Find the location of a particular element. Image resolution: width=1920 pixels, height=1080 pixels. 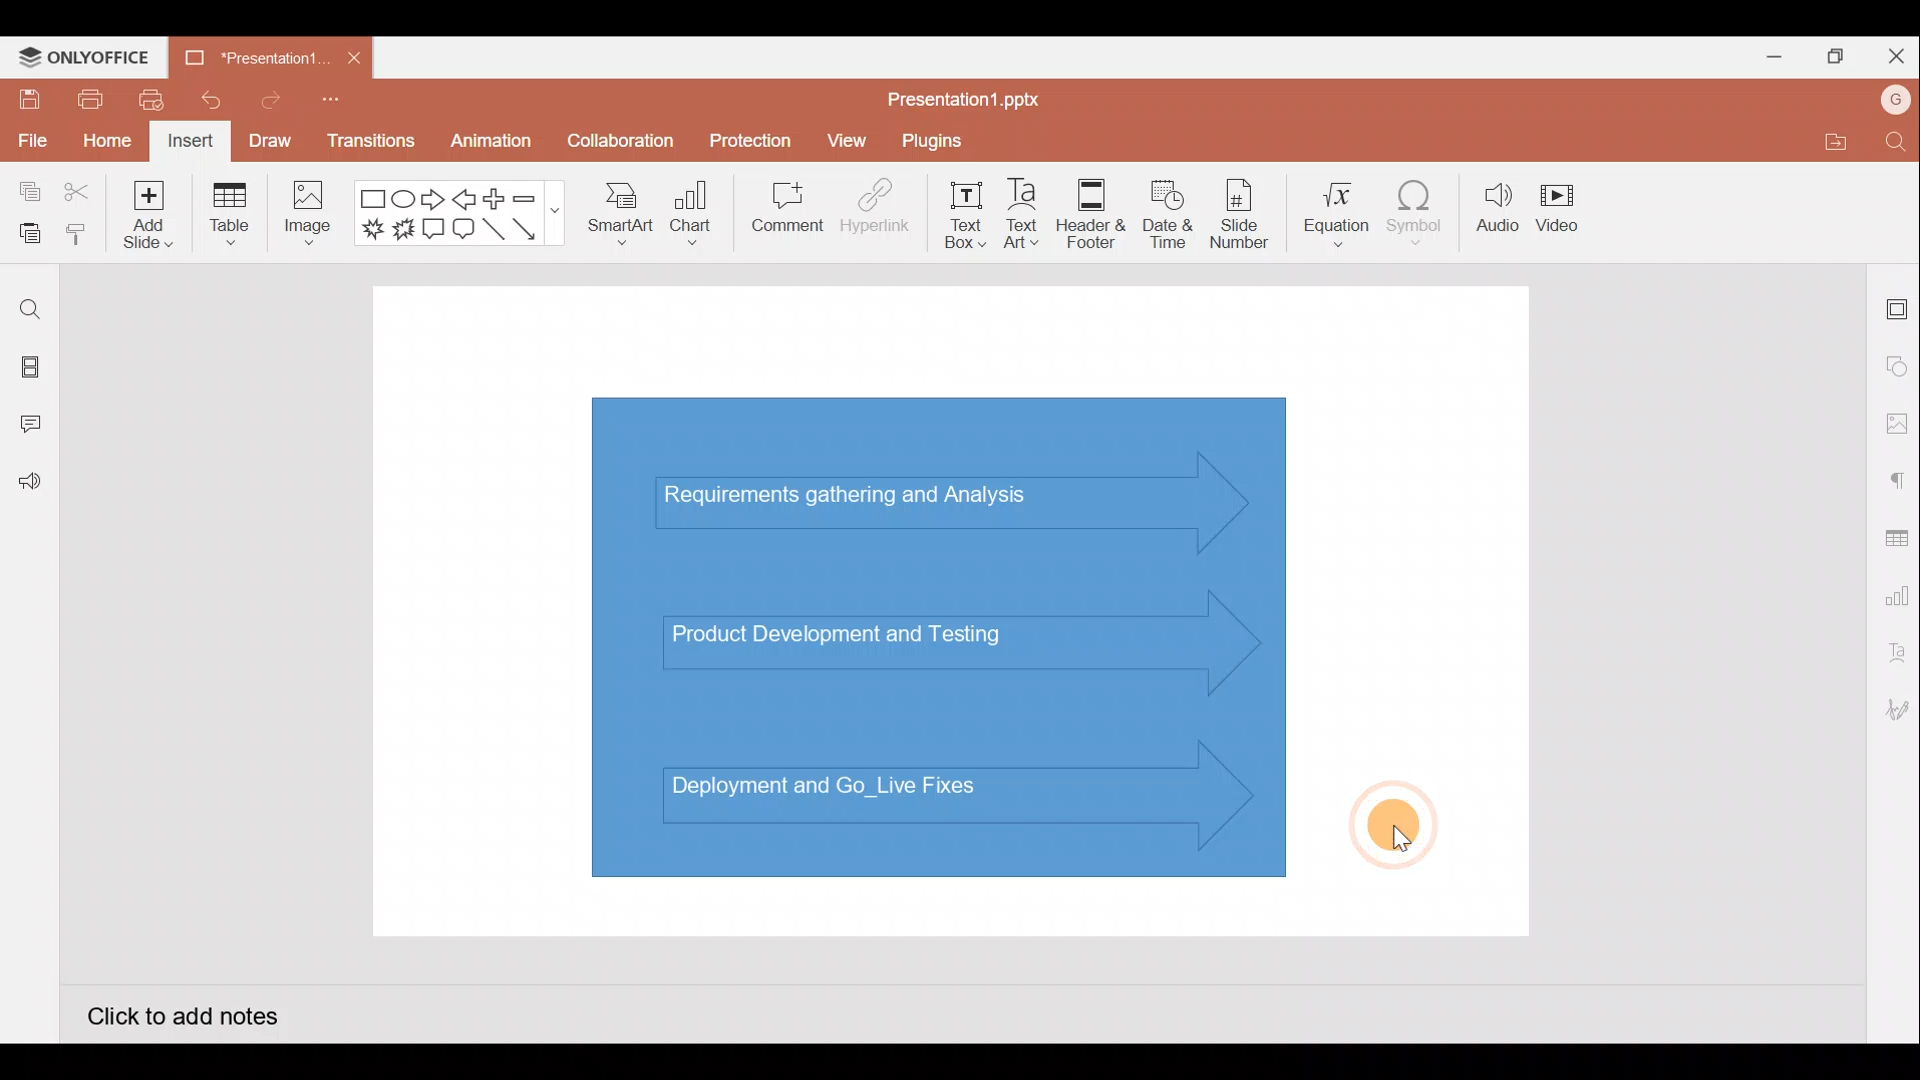

Cut is located at coordinates (78, 193).